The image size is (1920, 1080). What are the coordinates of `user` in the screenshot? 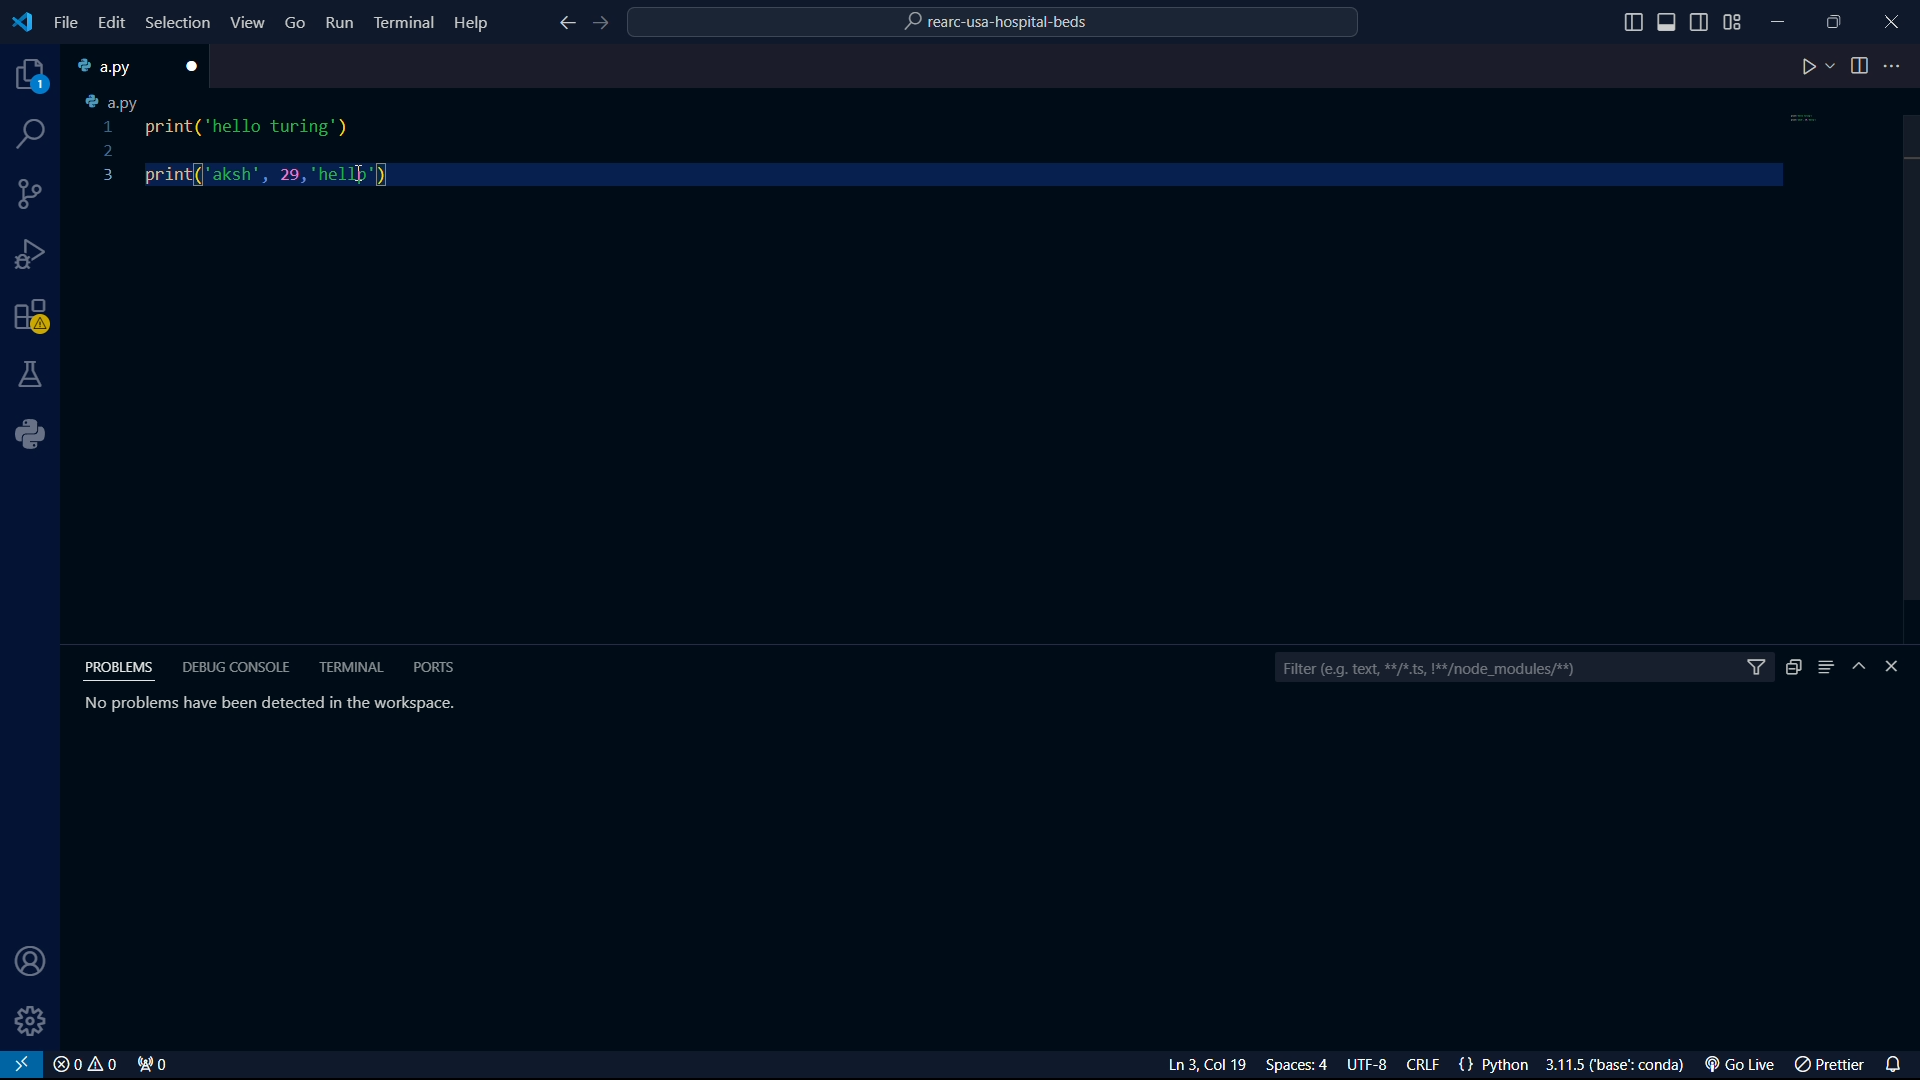 It's located at (25, 963).